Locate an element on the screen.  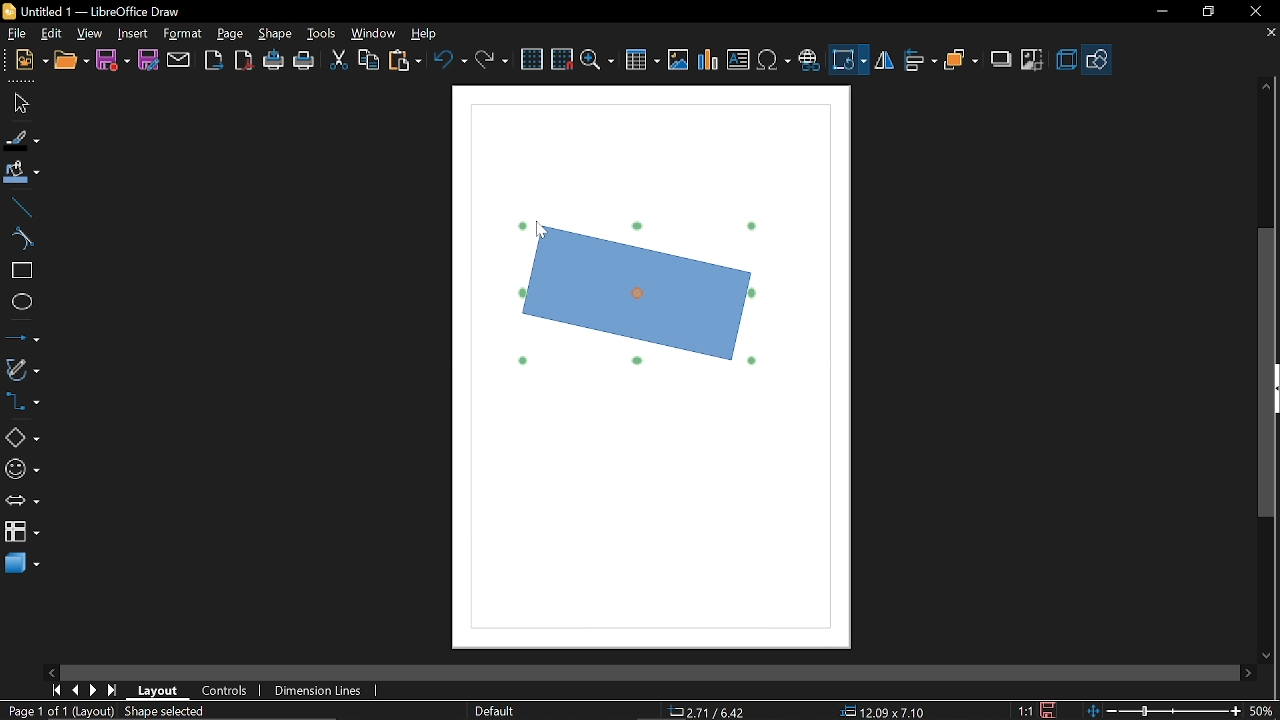
Import is located at coordinates (215, 61).